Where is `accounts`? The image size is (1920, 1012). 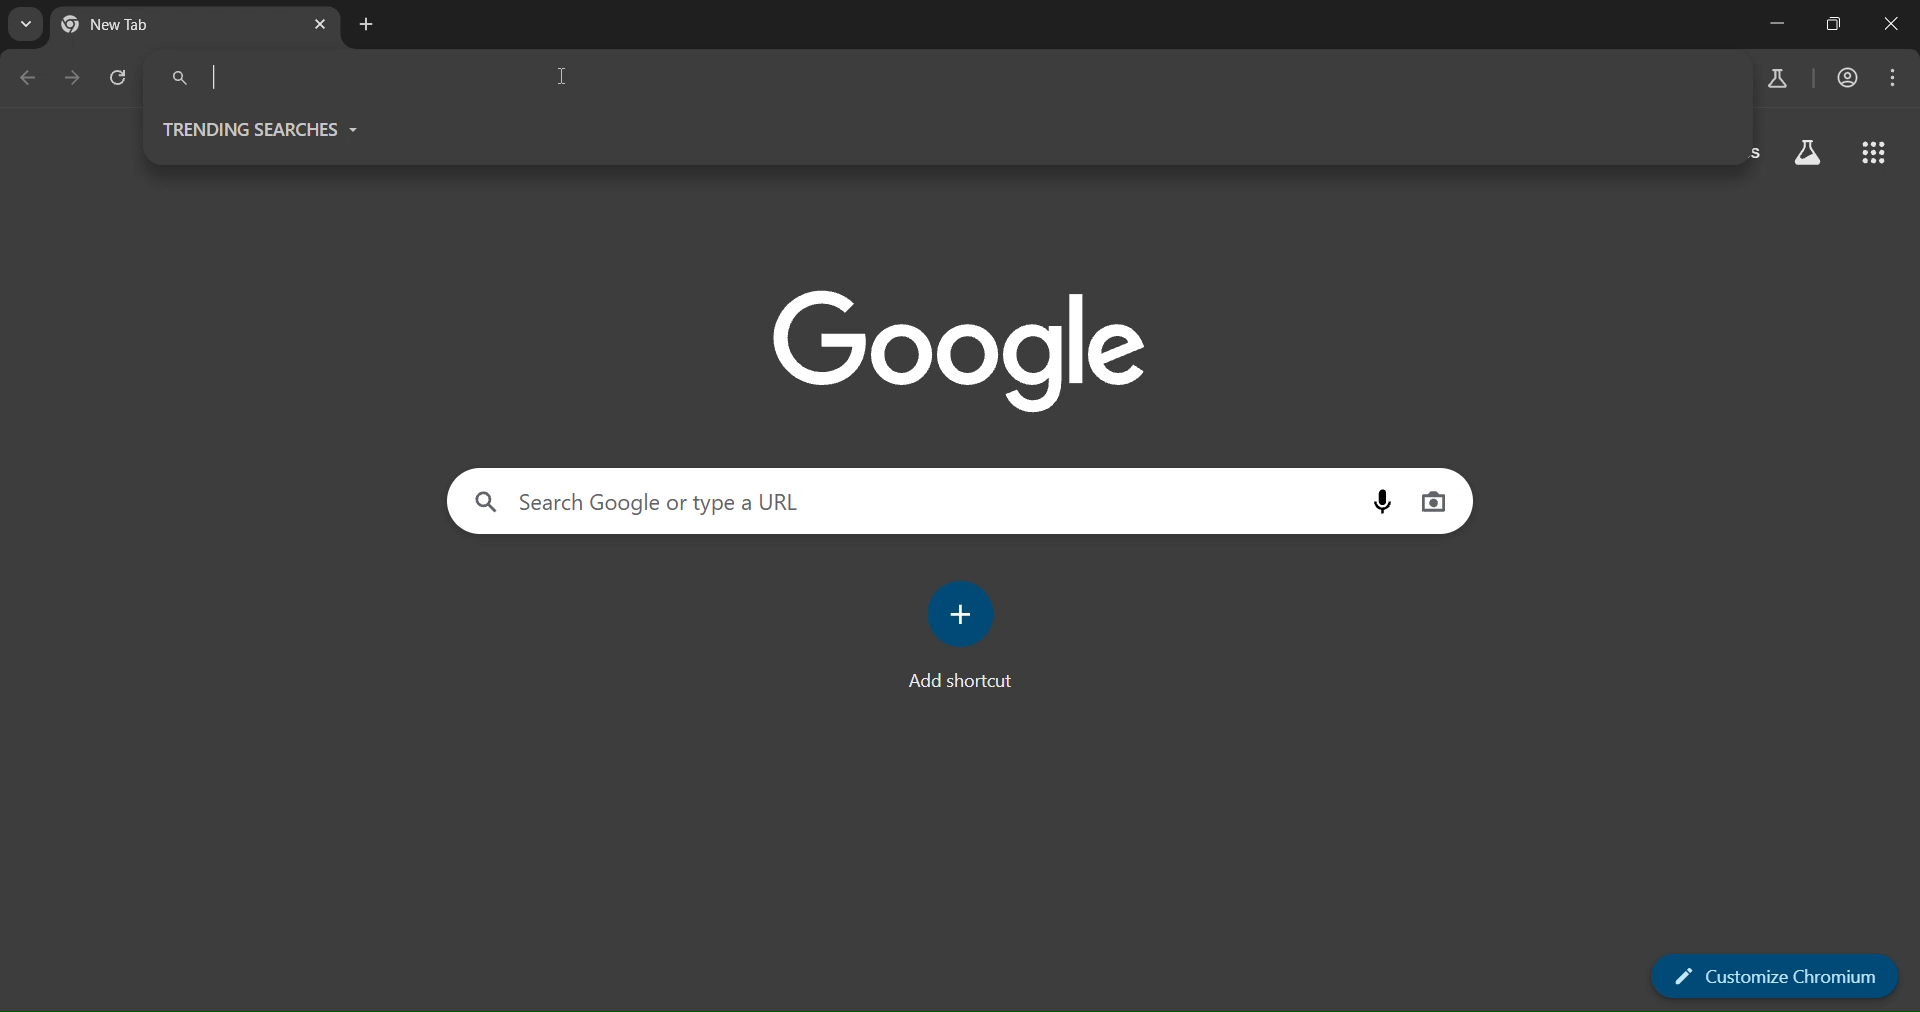
accounts is located at coordinates (1850, 78).